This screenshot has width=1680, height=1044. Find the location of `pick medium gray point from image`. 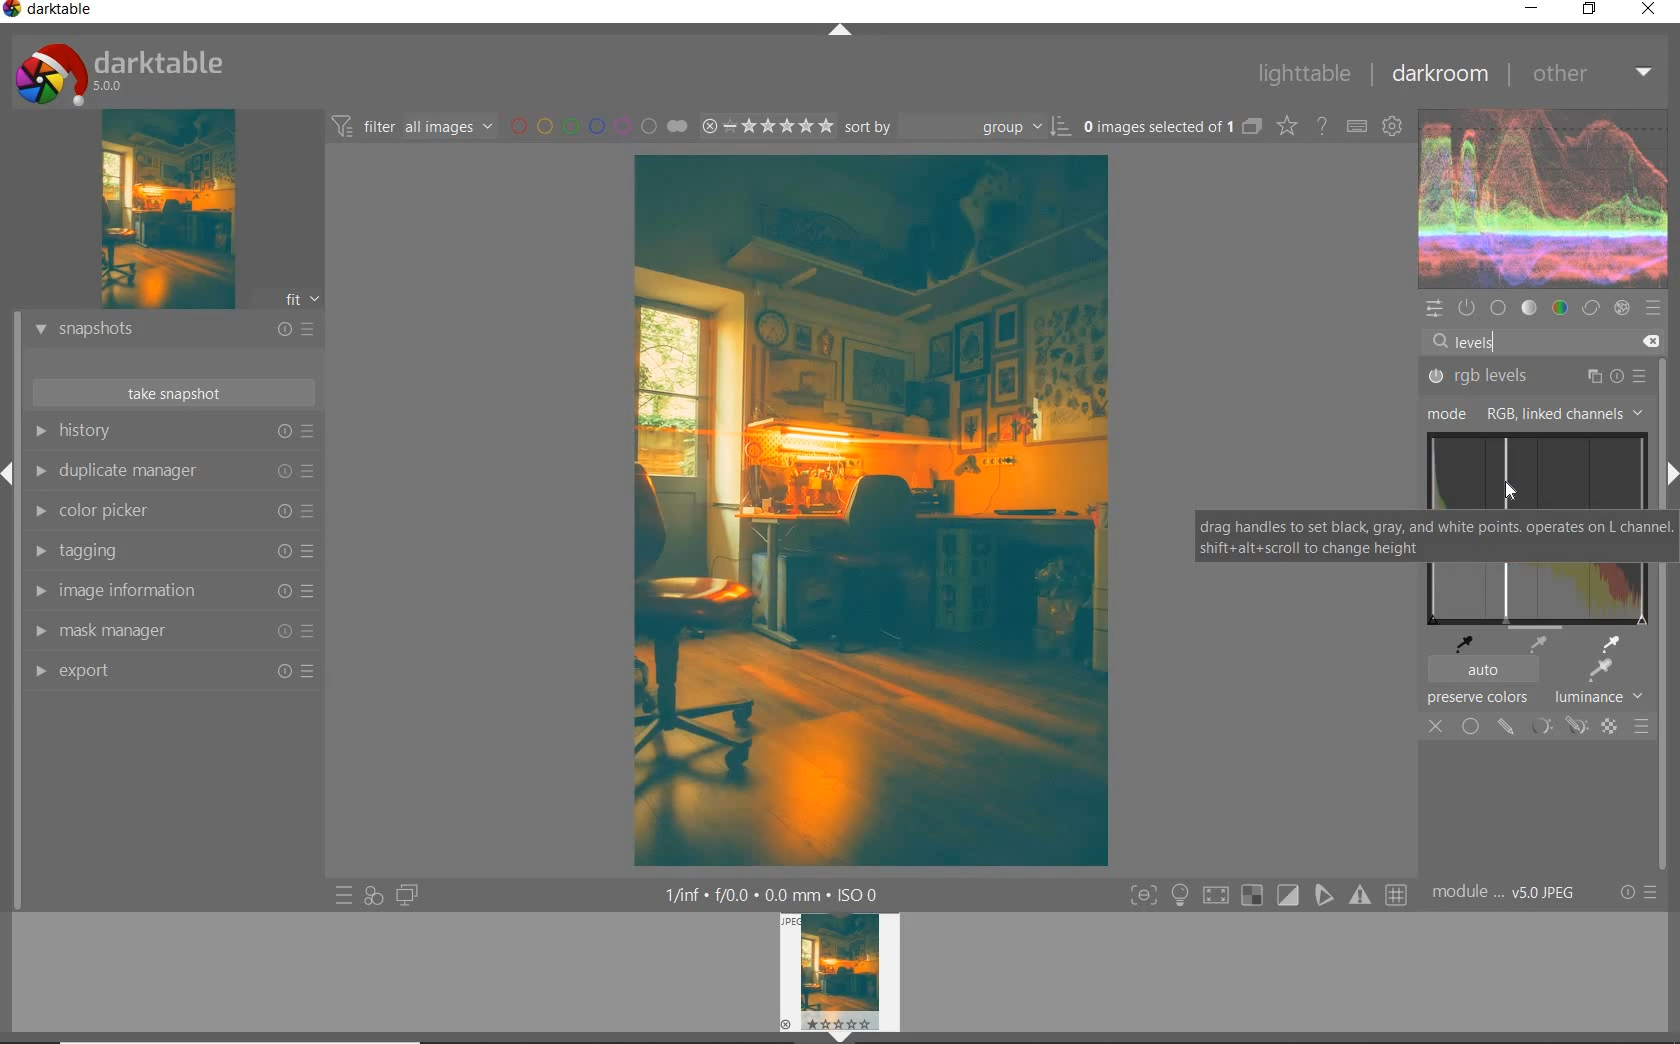

pick medium gray point from image is located at coordinates (1538, 645).